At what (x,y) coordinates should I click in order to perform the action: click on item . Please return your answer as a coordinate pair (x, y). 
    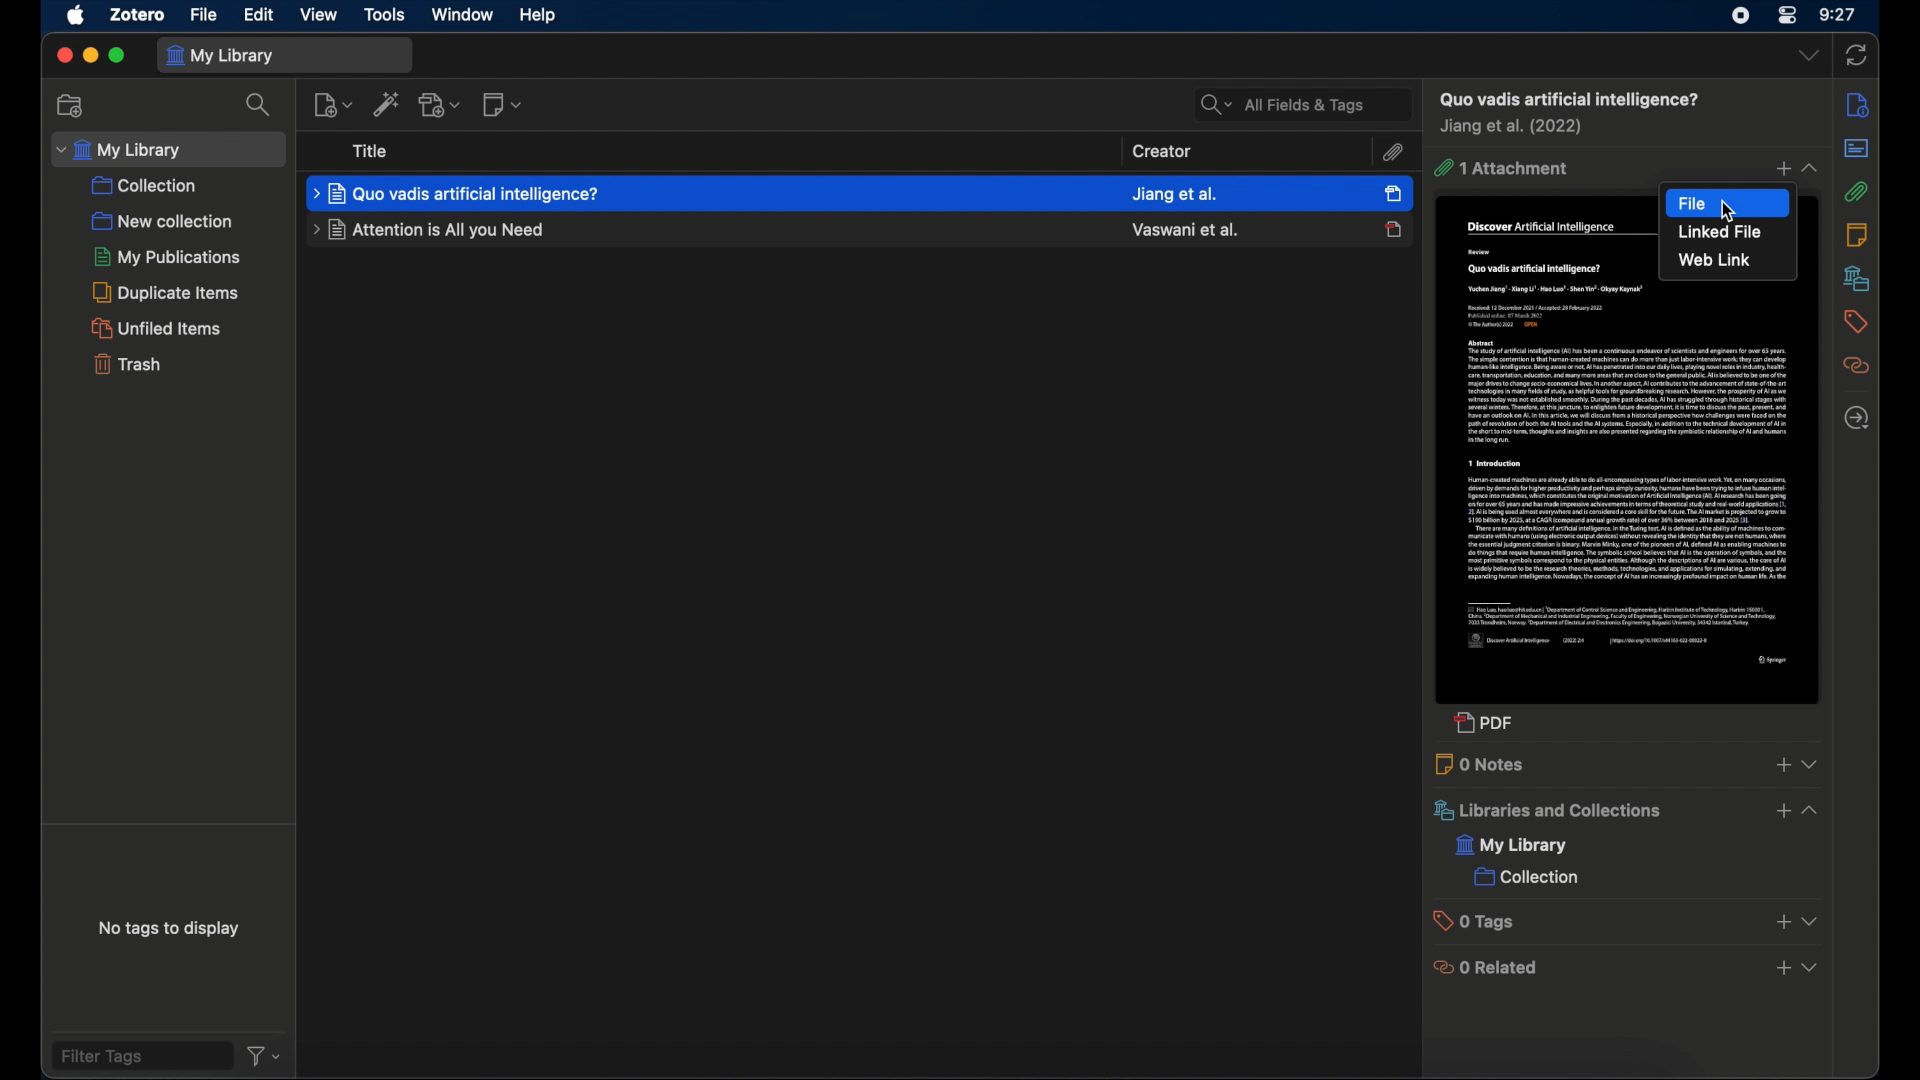
    Looking at the image, I should click on (1567, 99).